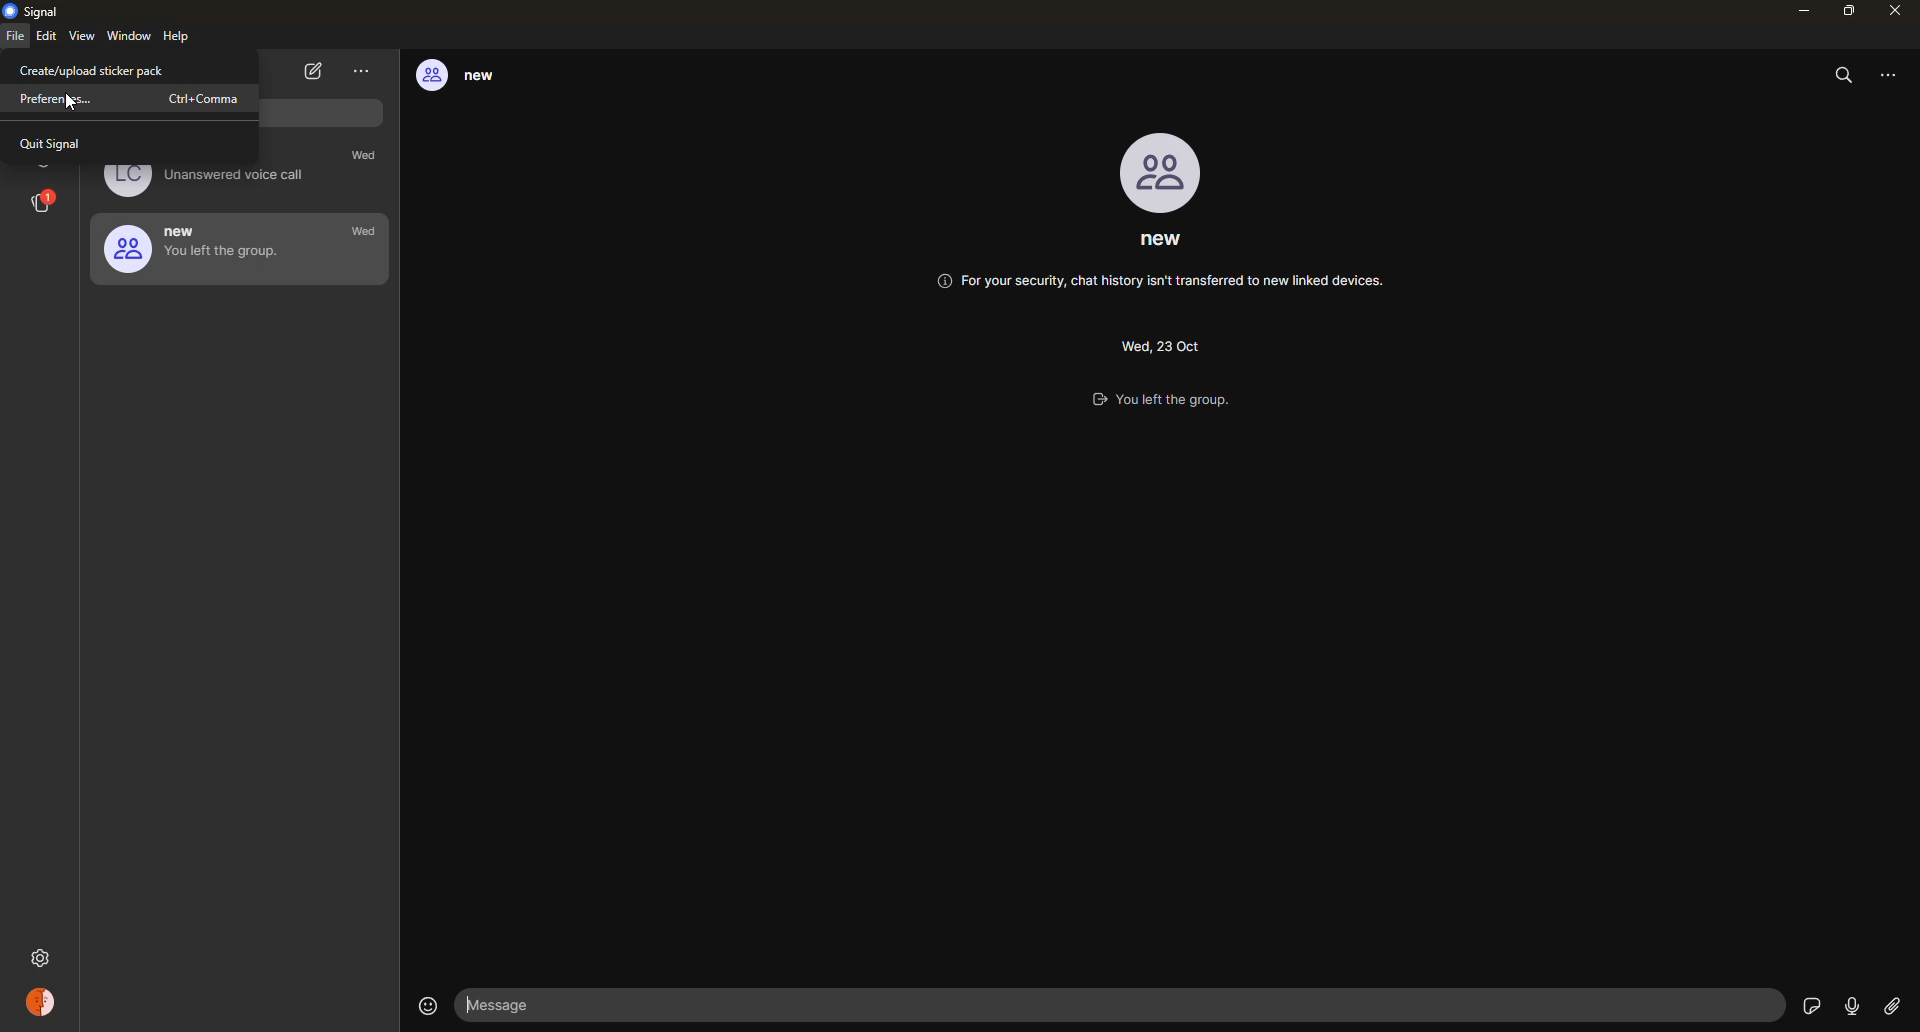 This screenshot has width=1920, height=1032. I want to click on you left the group, so click(1178, 402).